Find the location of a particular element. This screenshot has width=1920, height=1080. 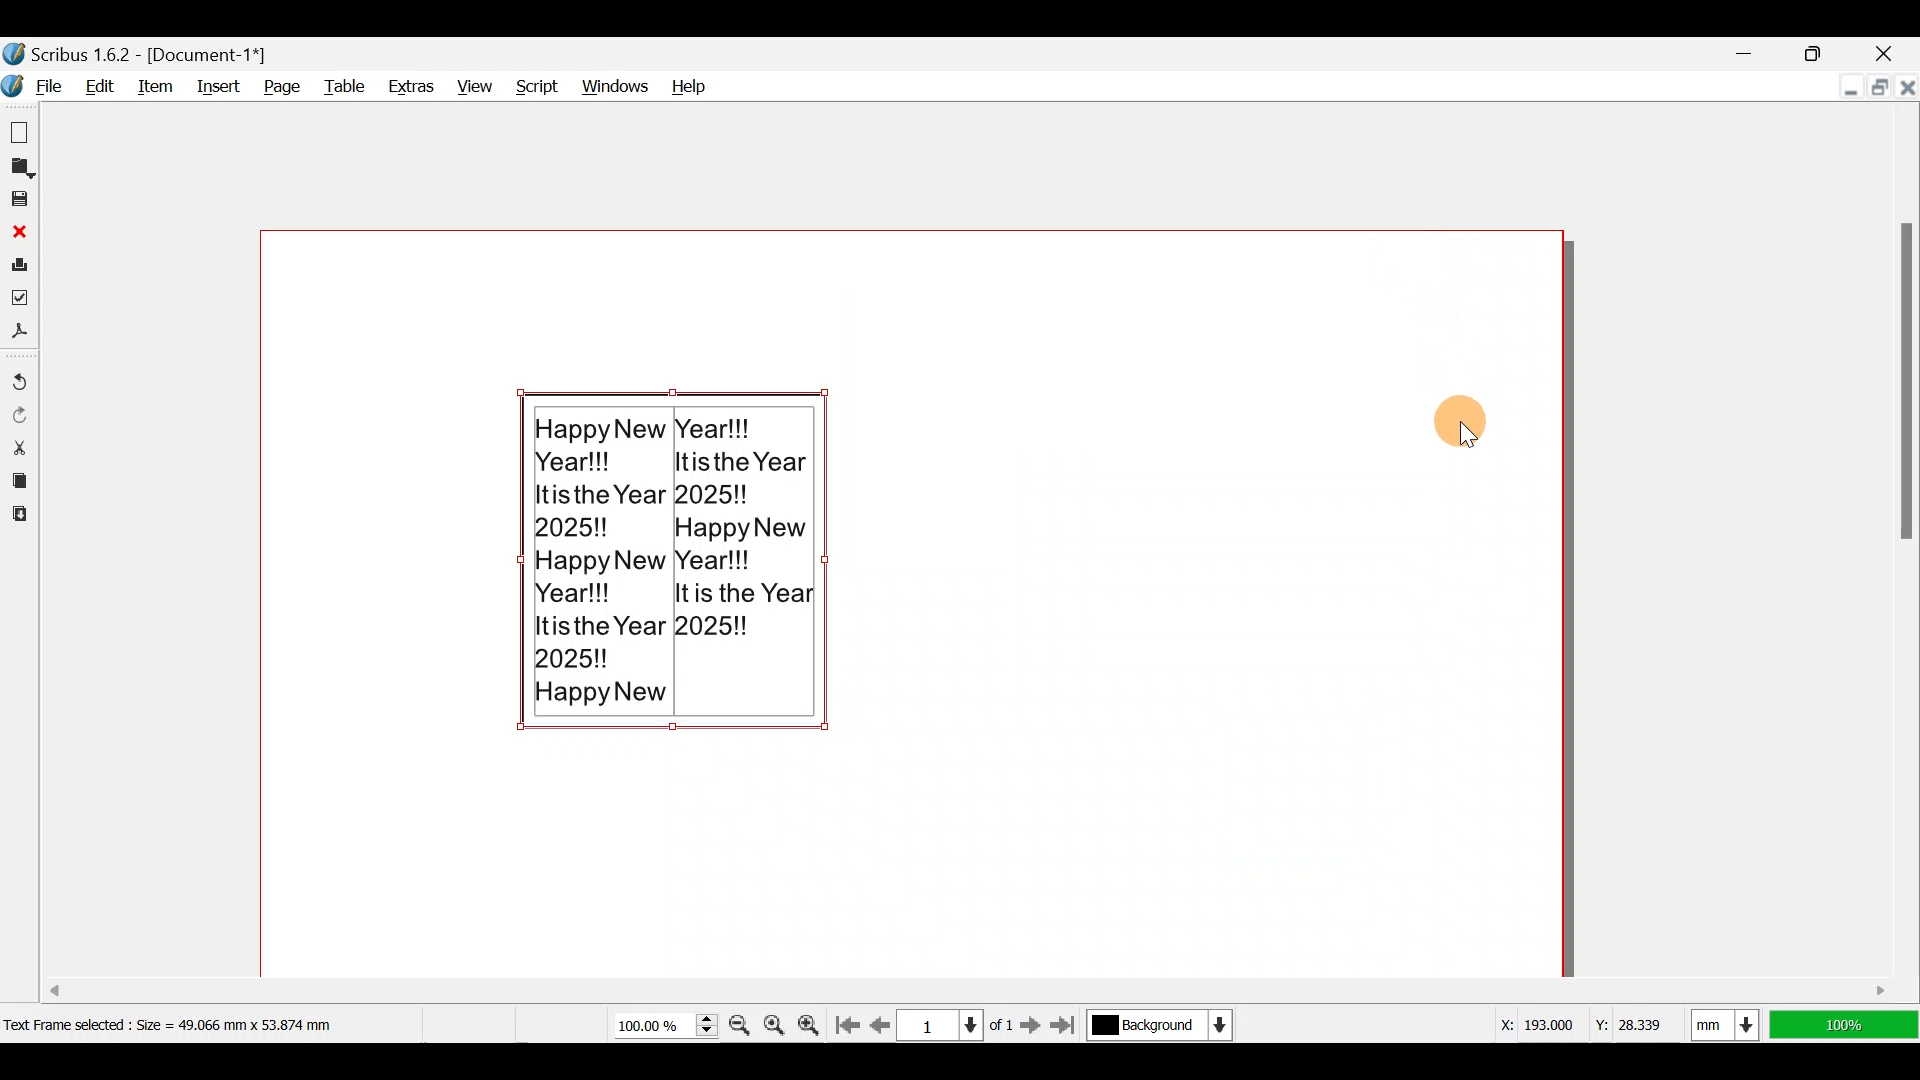

Save as PDF is located at coordinates (23, 335).